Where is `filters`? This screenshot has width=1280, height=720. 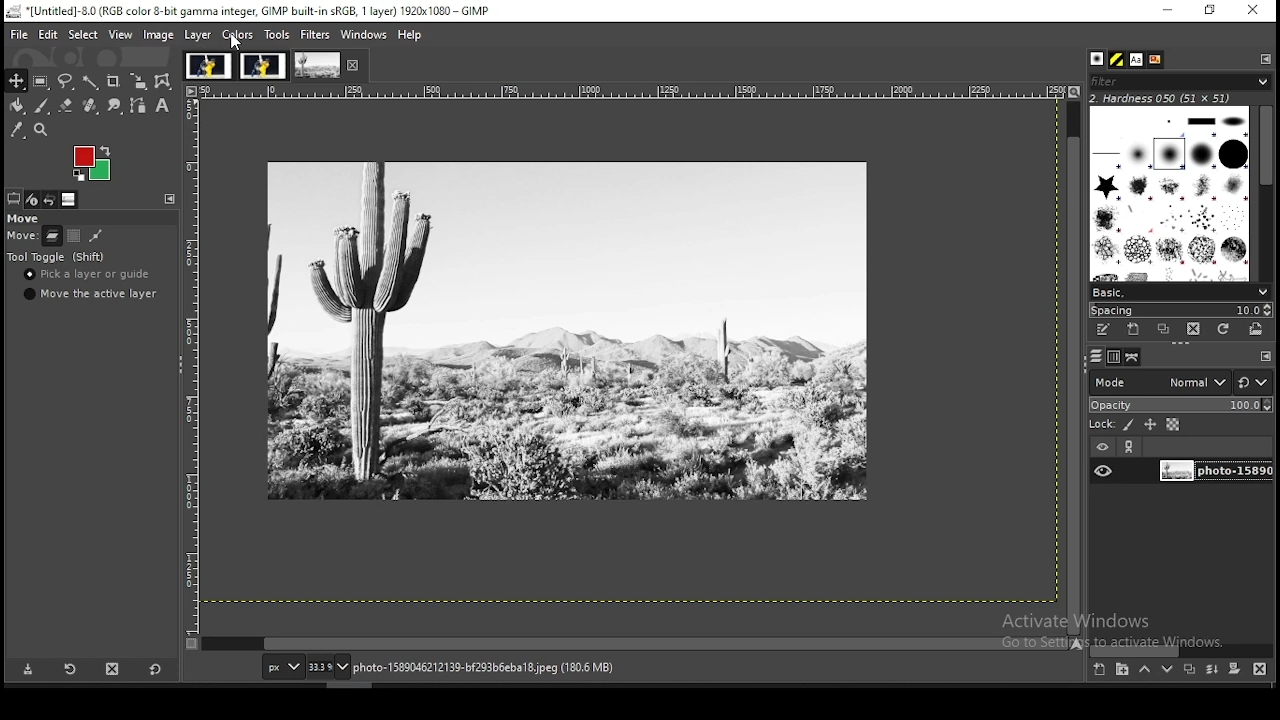
filters is located at coordinates (316, 37).